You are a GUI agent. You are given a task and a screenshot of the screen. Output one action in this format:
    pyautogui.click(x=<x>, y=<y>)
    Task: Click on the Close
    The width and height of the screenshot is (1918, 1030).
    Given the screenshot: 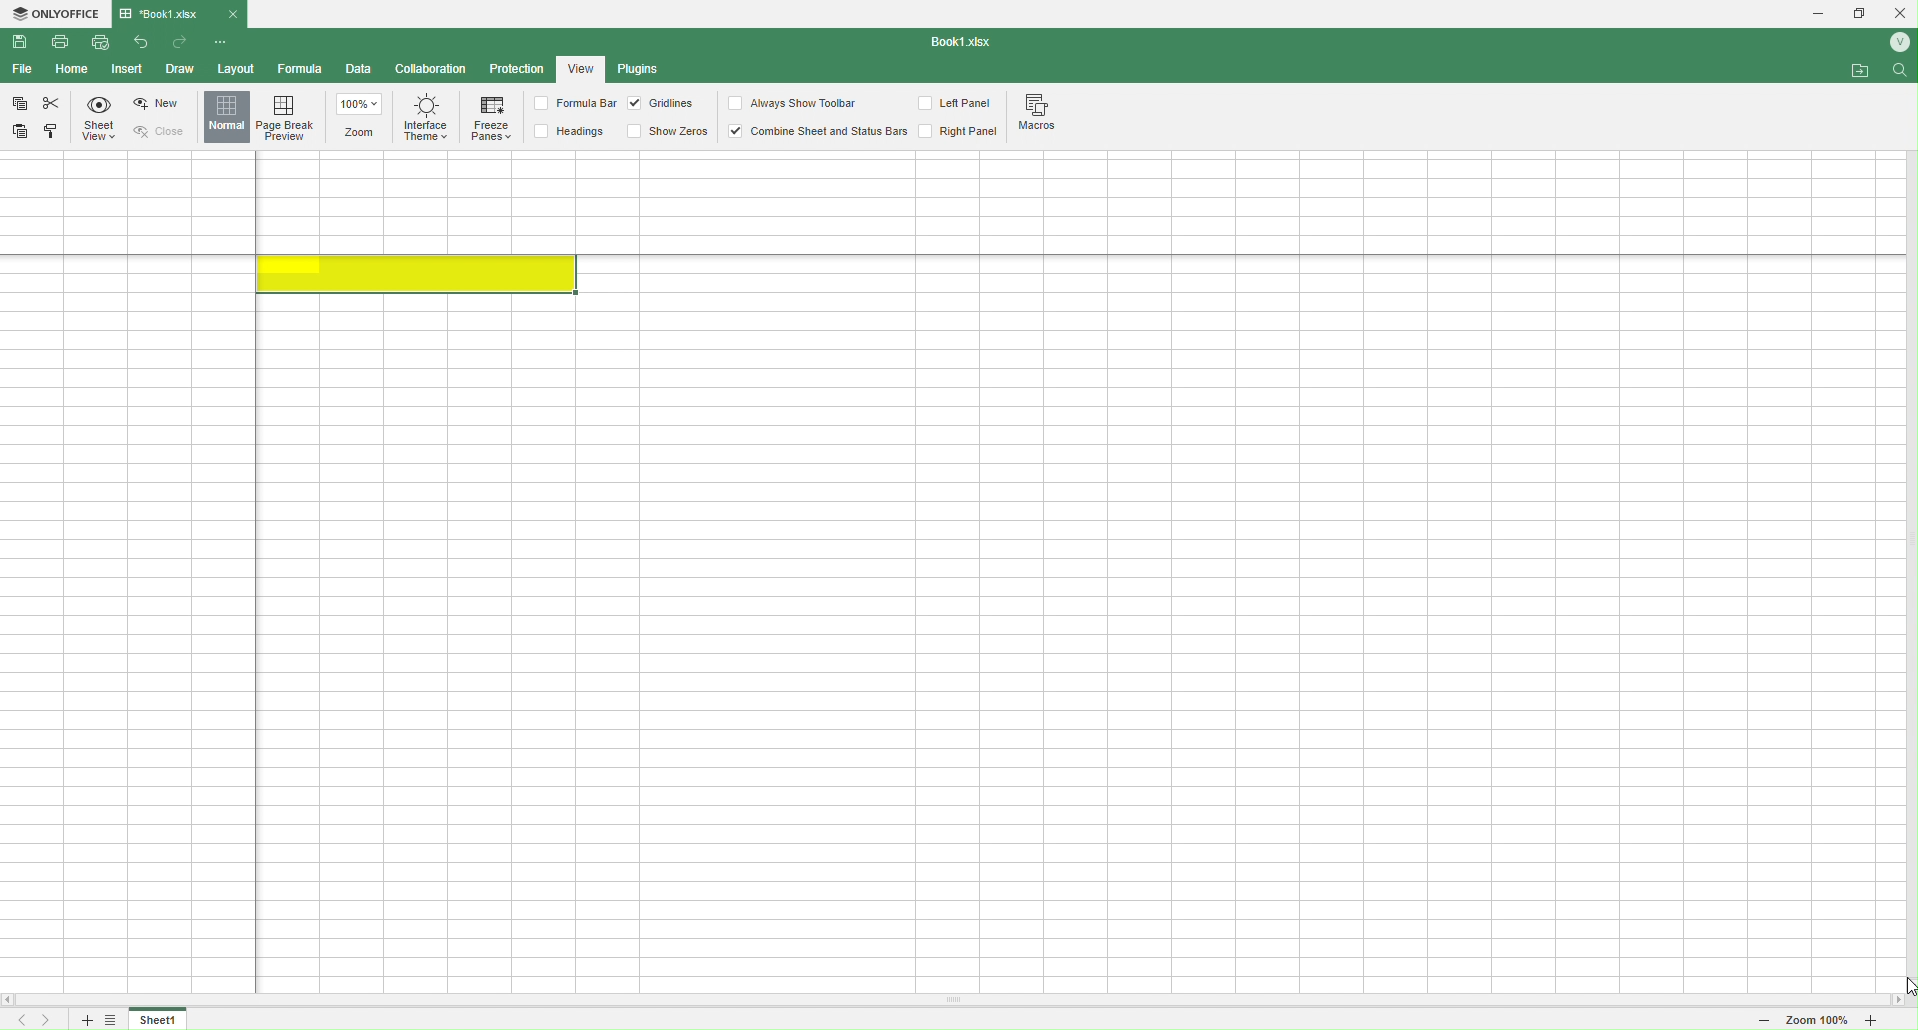 What is the action you would take?
    pyautogui.click(x=233, y=13)
    